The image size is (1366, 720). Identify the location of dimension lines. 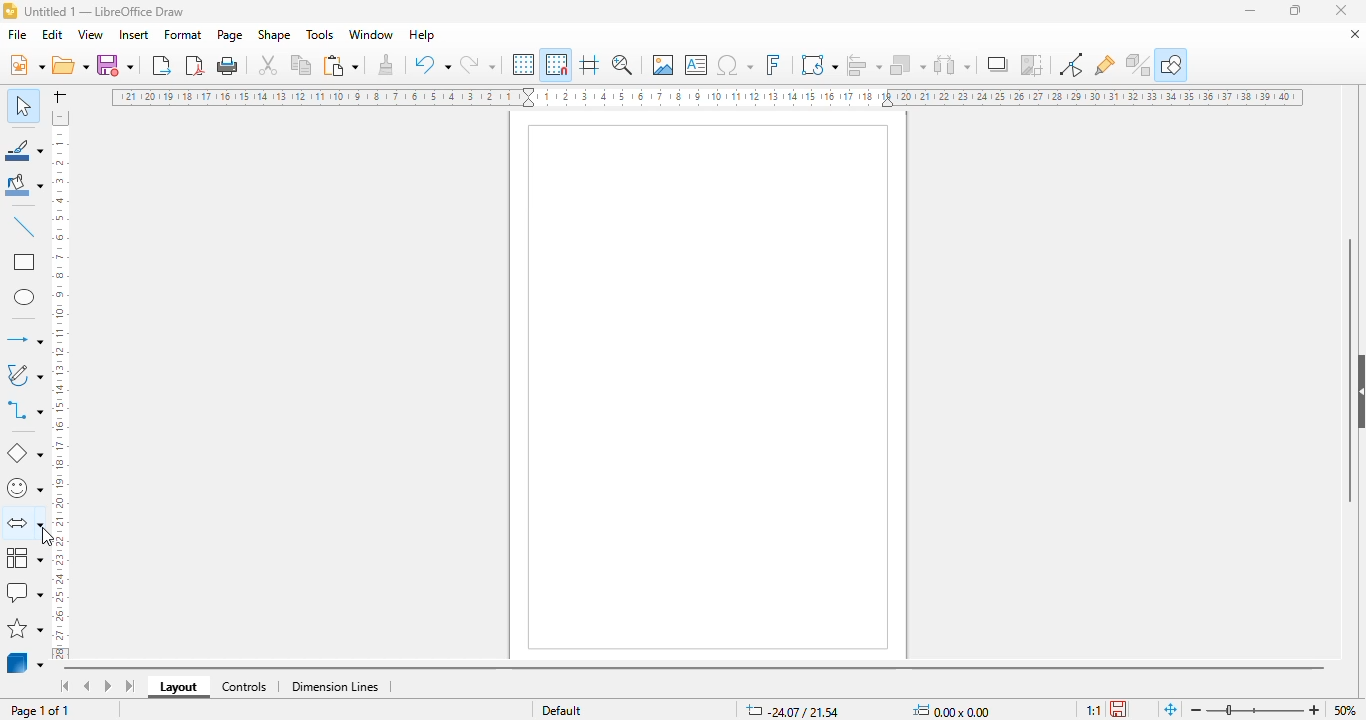
(334, 687).